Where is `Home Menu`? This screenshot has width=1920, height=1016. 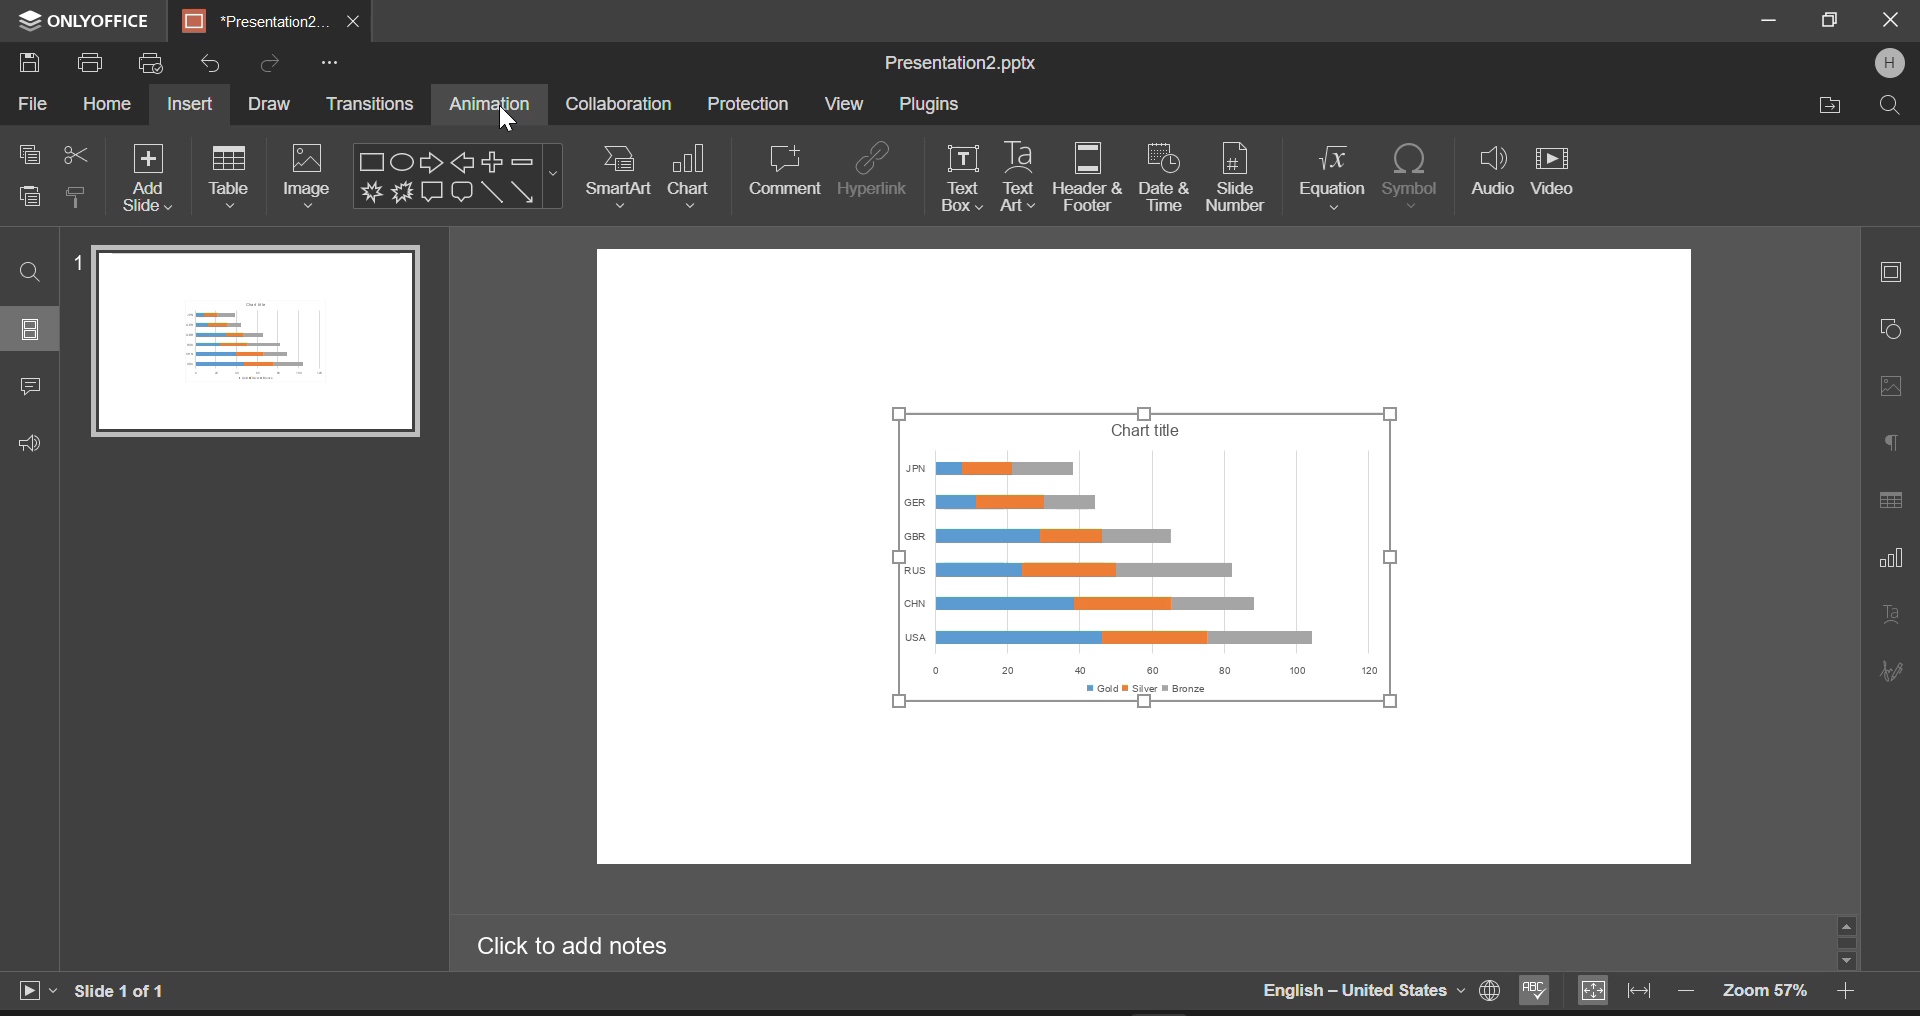 Home Menu is located at coordinates (106, 106).